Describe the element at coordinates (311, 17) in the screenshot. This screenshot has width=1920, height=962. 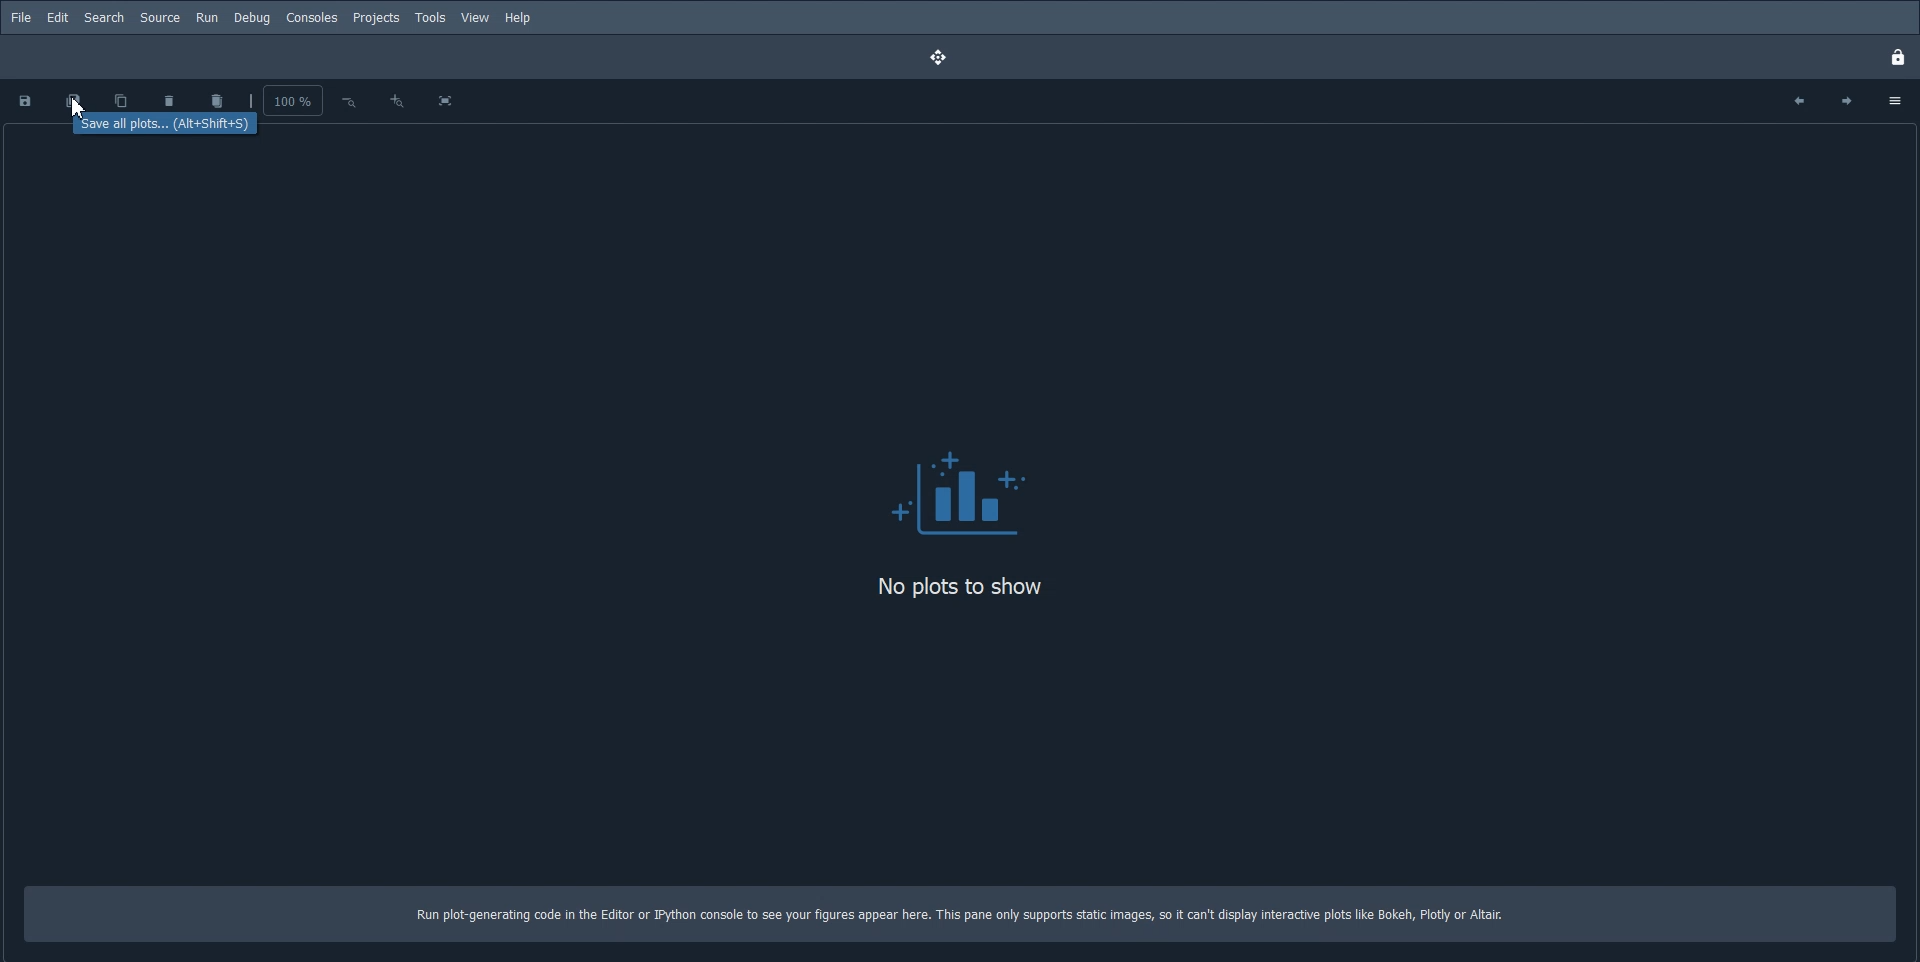
I see `Consoles` at that location.